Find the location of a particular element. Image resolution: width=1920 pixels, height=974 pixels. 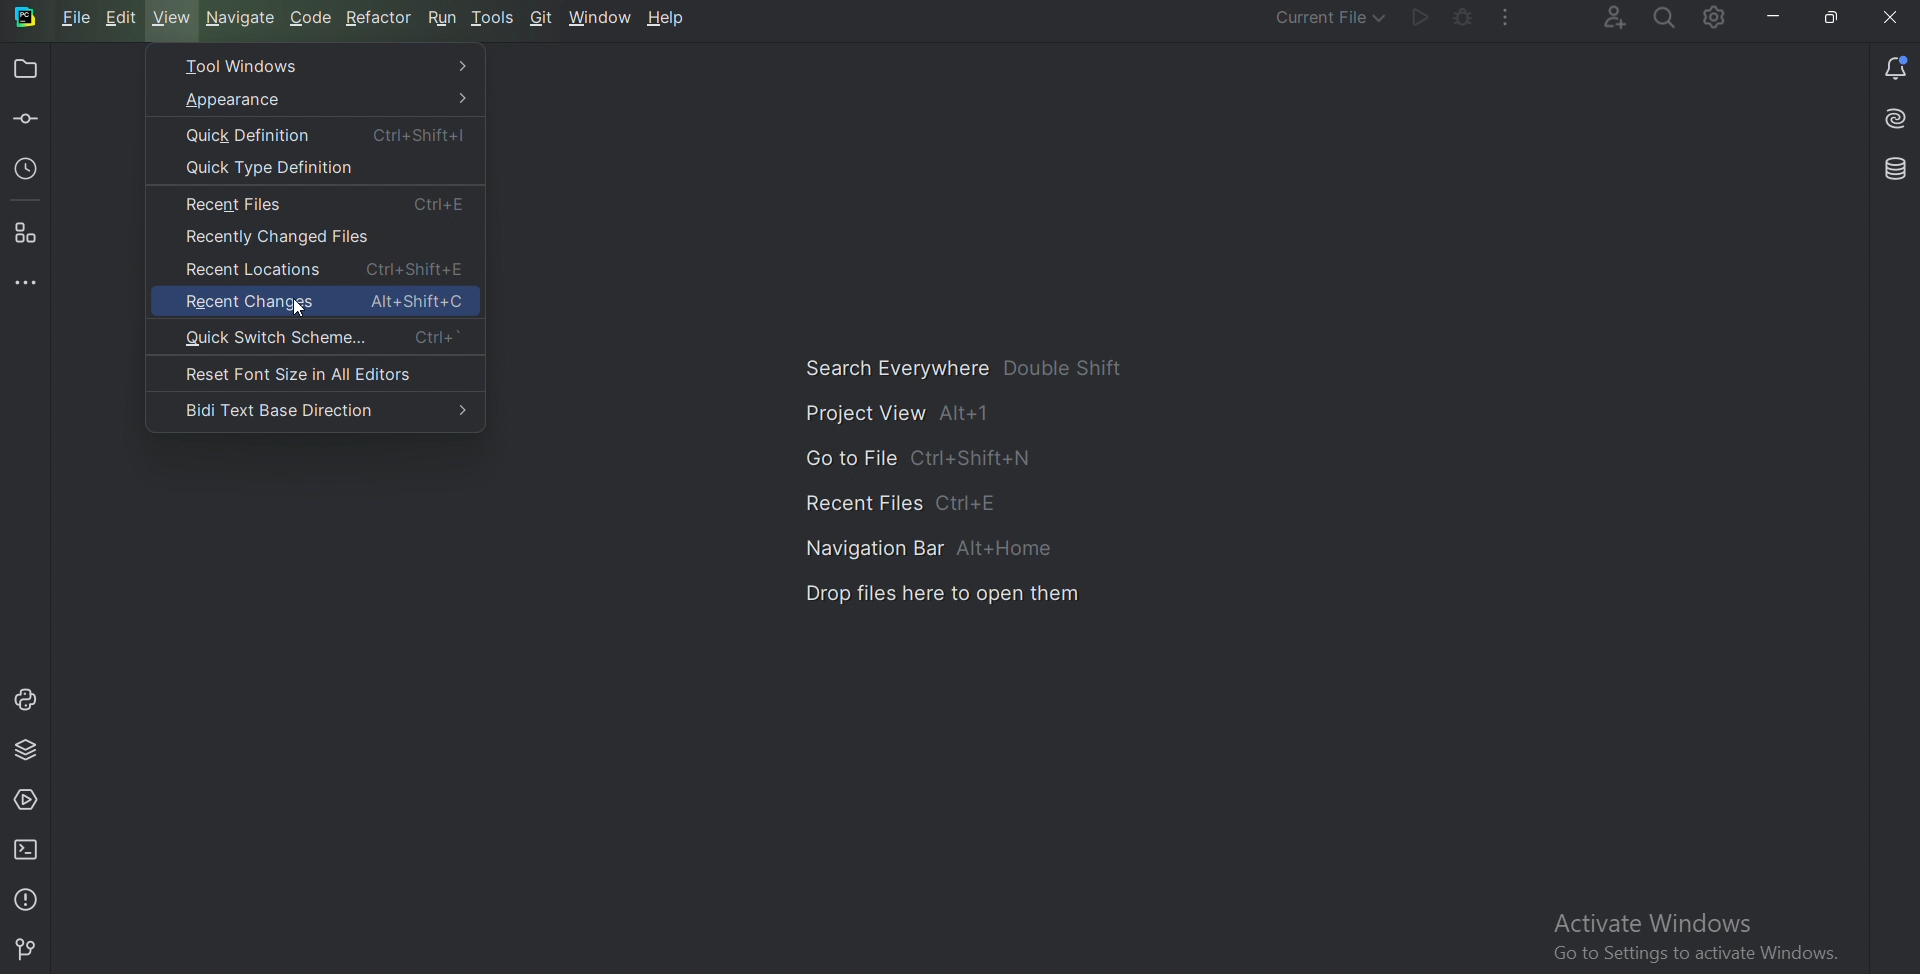

minimize is located at coordinates (1775, 18).